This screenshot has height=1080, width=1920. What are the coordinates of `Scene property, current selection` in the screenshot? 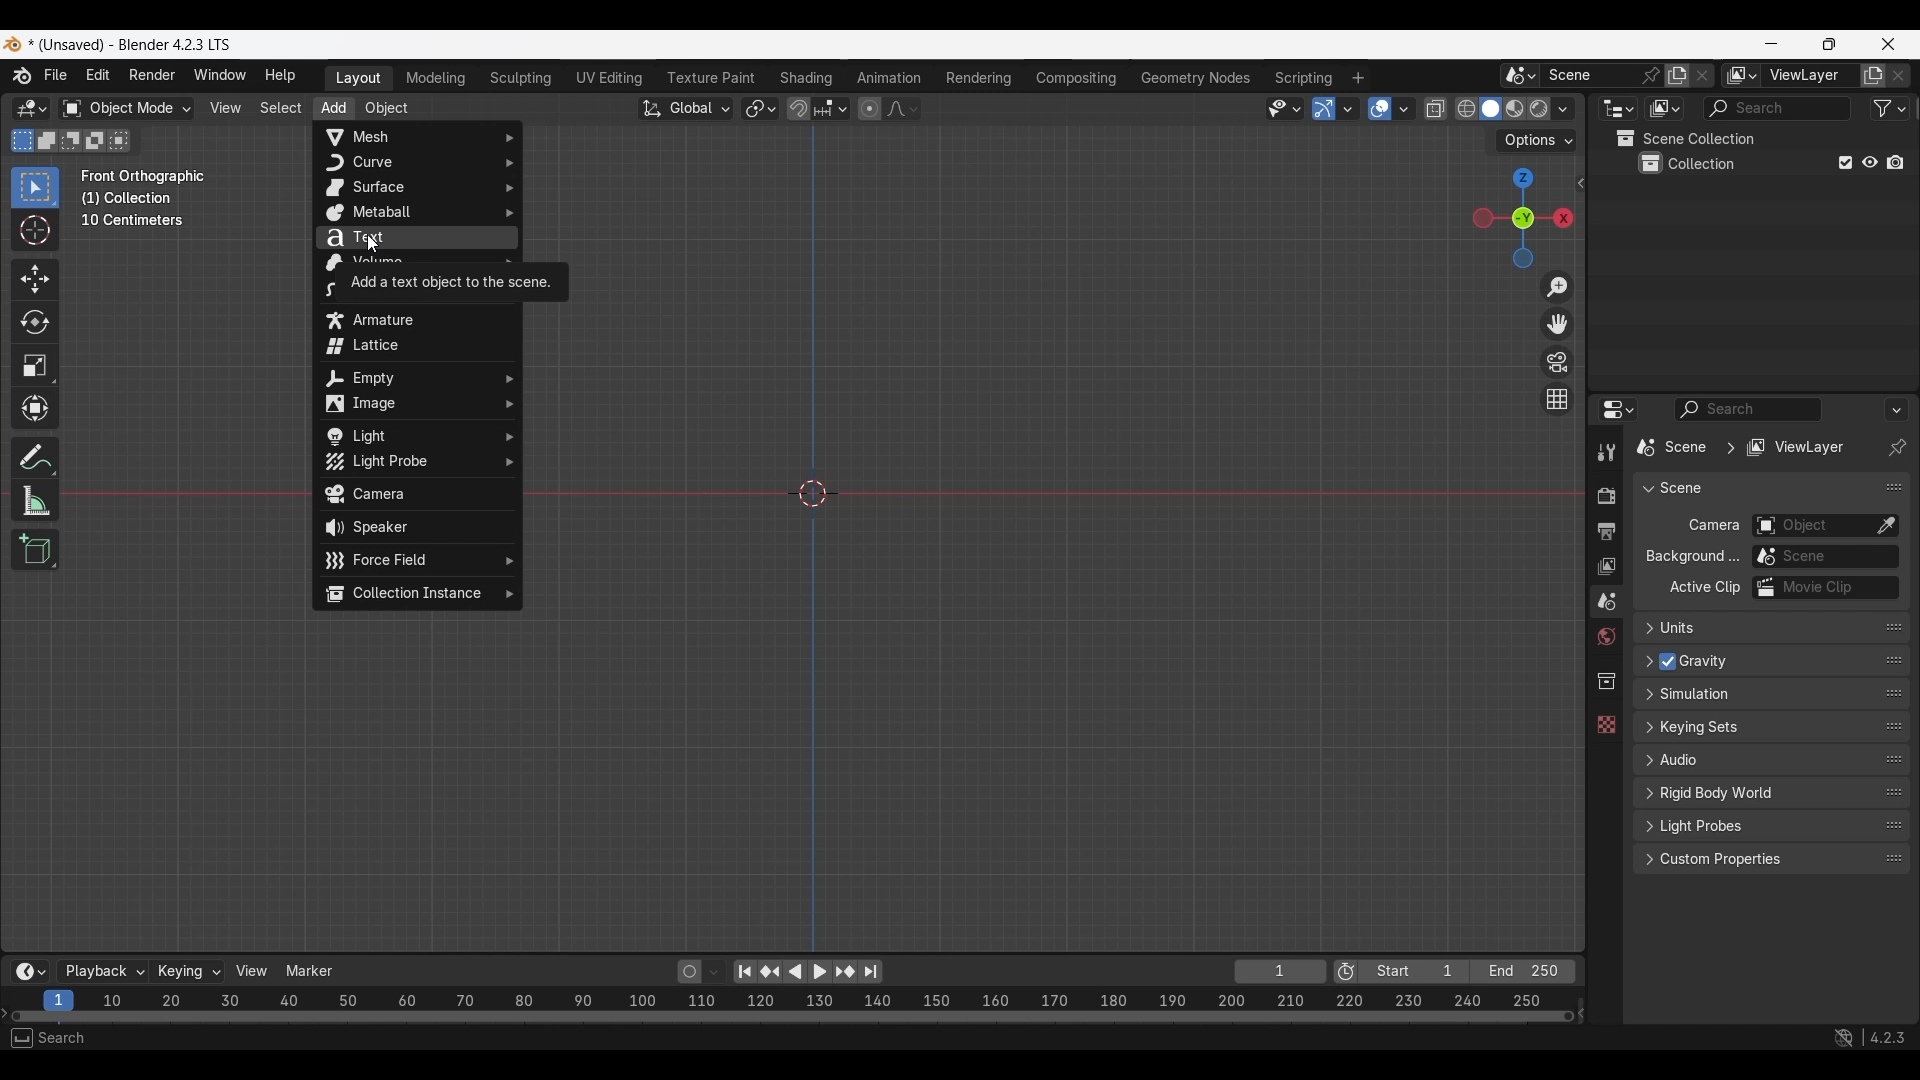 It's located at (1606, 603).